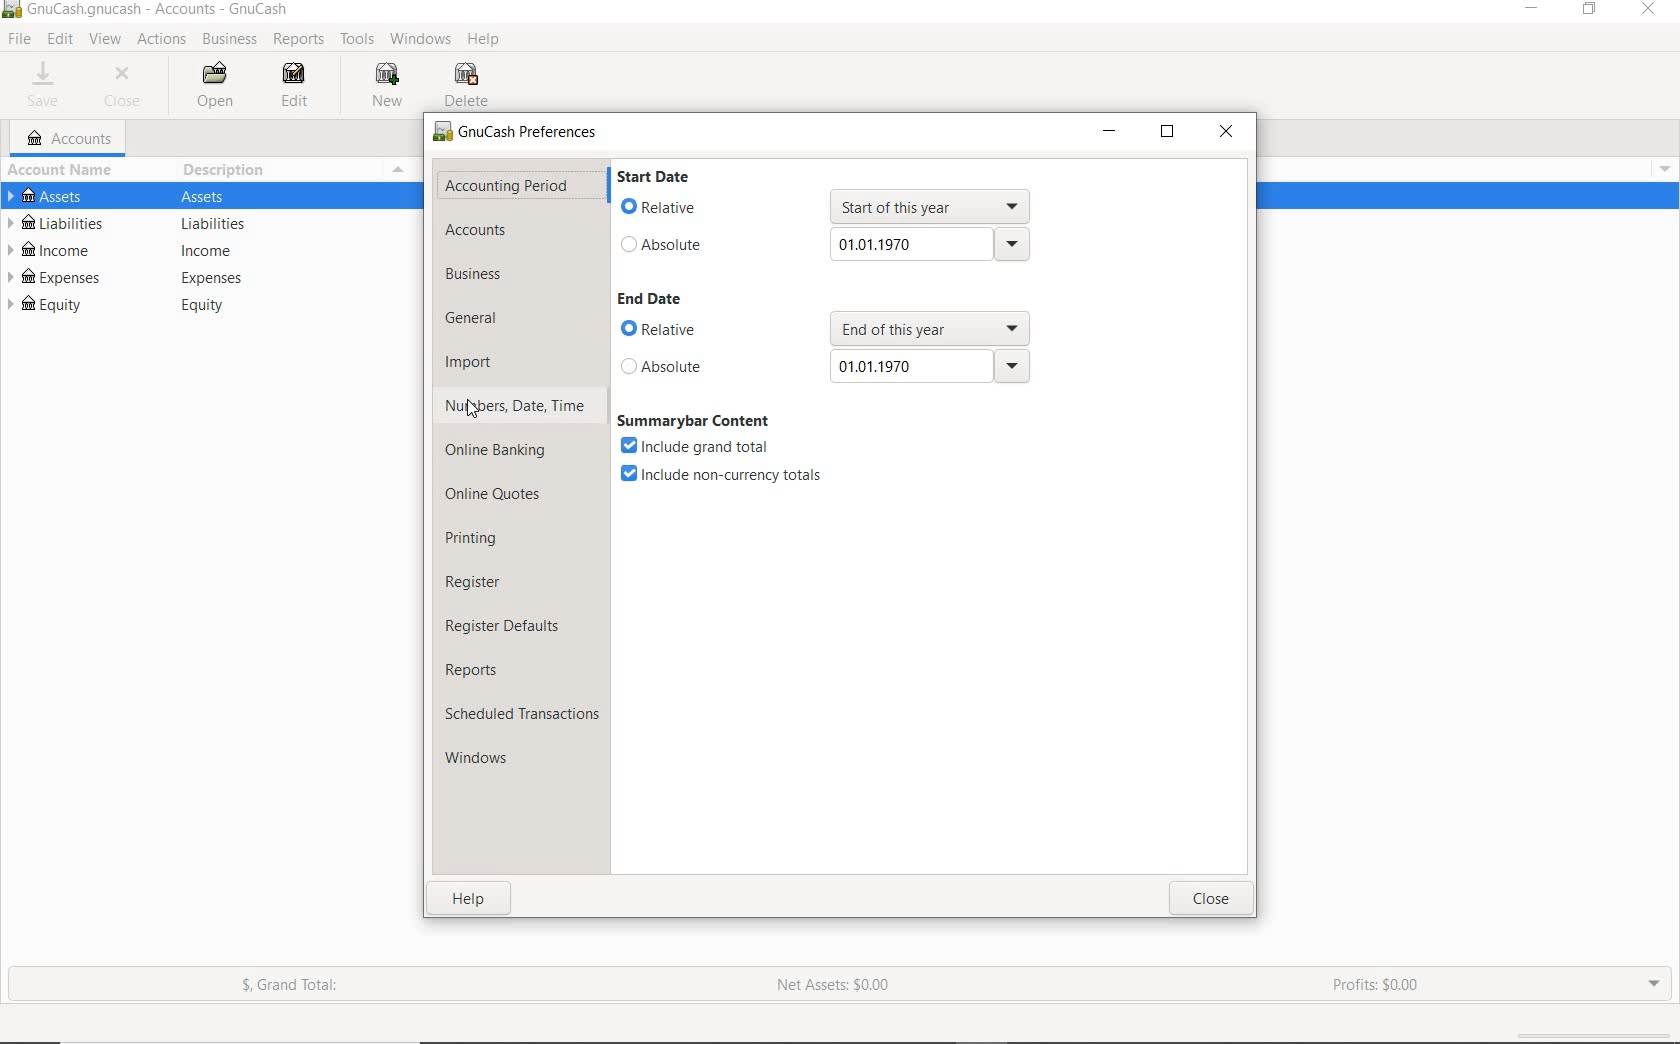  What do you see at coordinates (479, 274) in the screenshot?
I see `business` at bounding box center [479, 274].